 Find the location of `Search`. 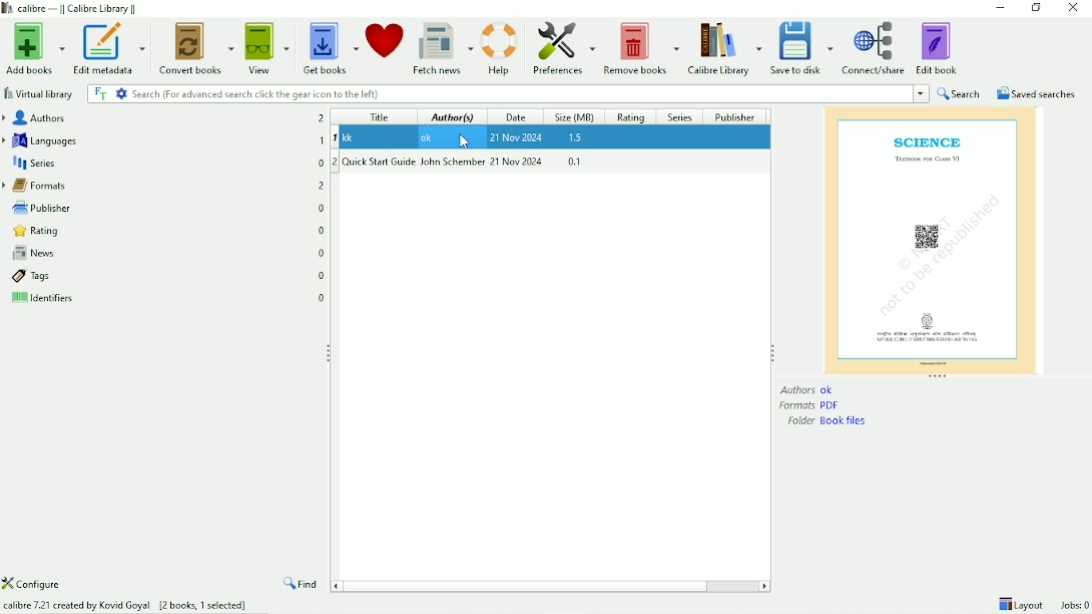

Search is located at coordinates (960, 93).